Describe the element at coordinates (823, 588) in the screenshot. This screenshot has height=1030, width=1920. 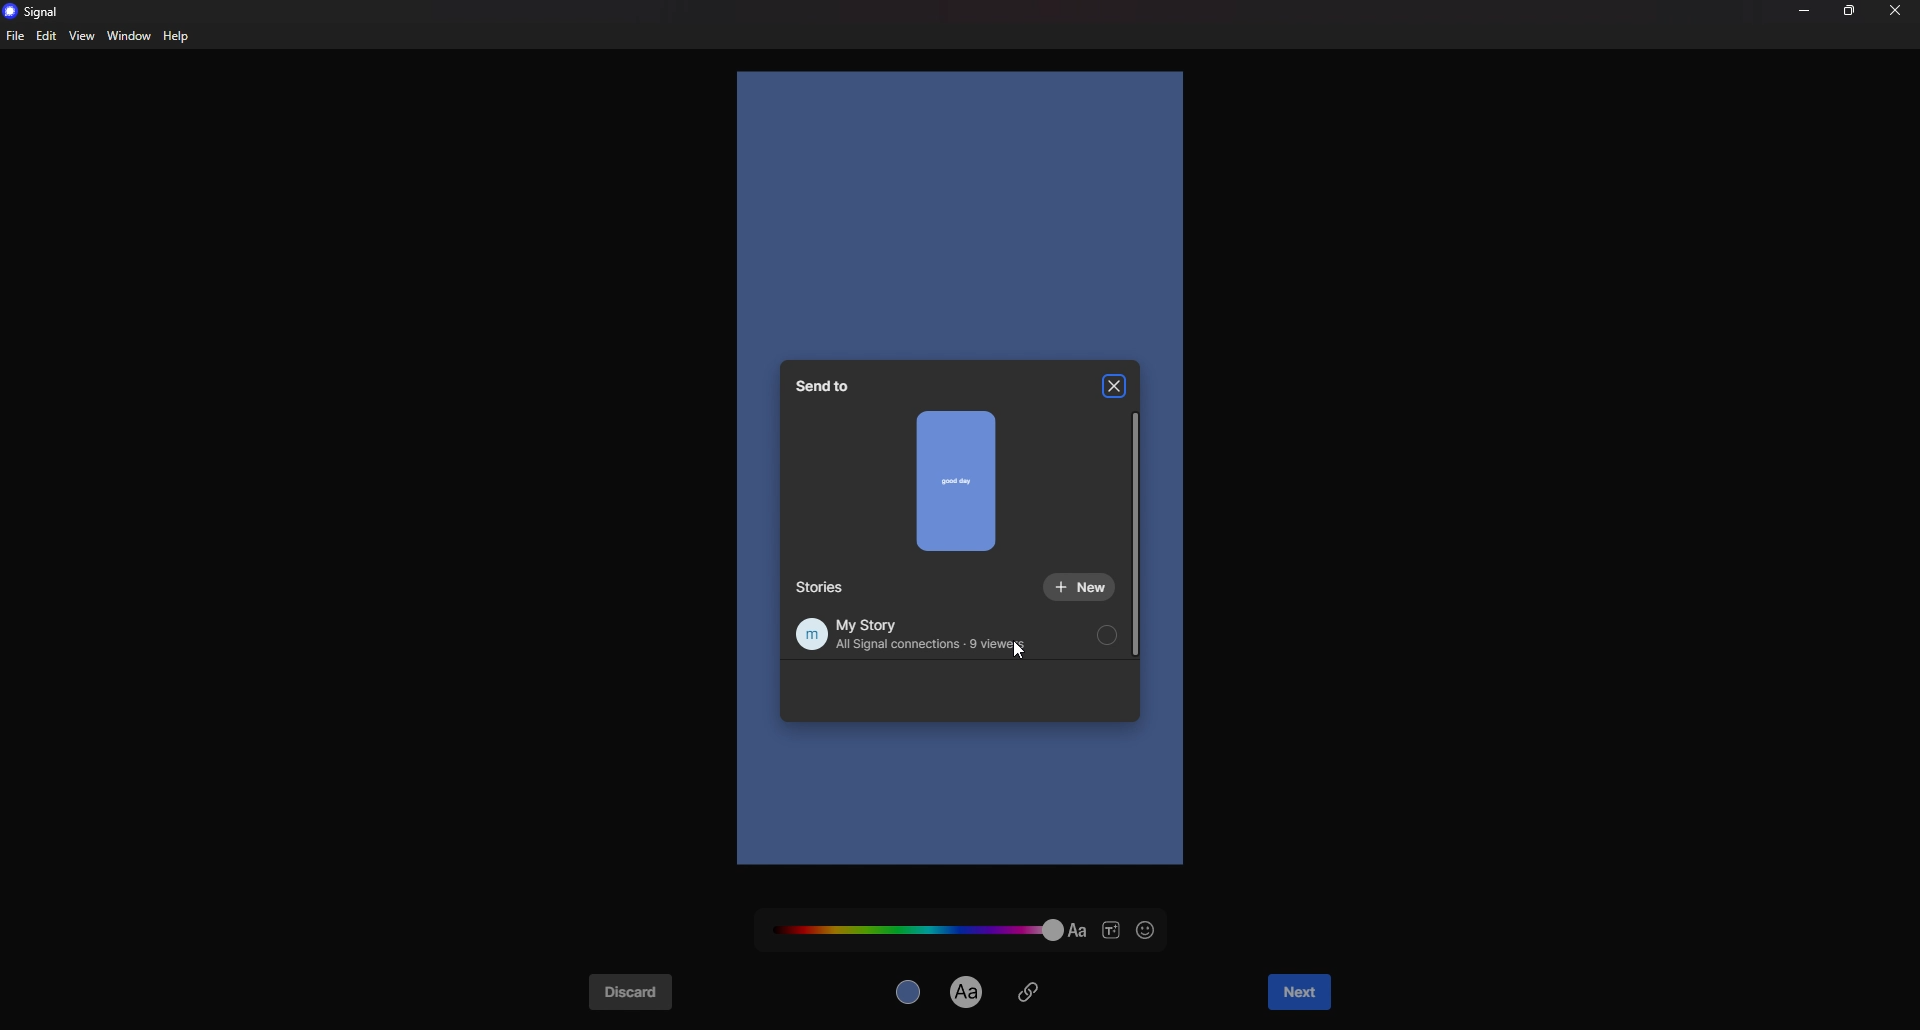
I see `stories` at that location.